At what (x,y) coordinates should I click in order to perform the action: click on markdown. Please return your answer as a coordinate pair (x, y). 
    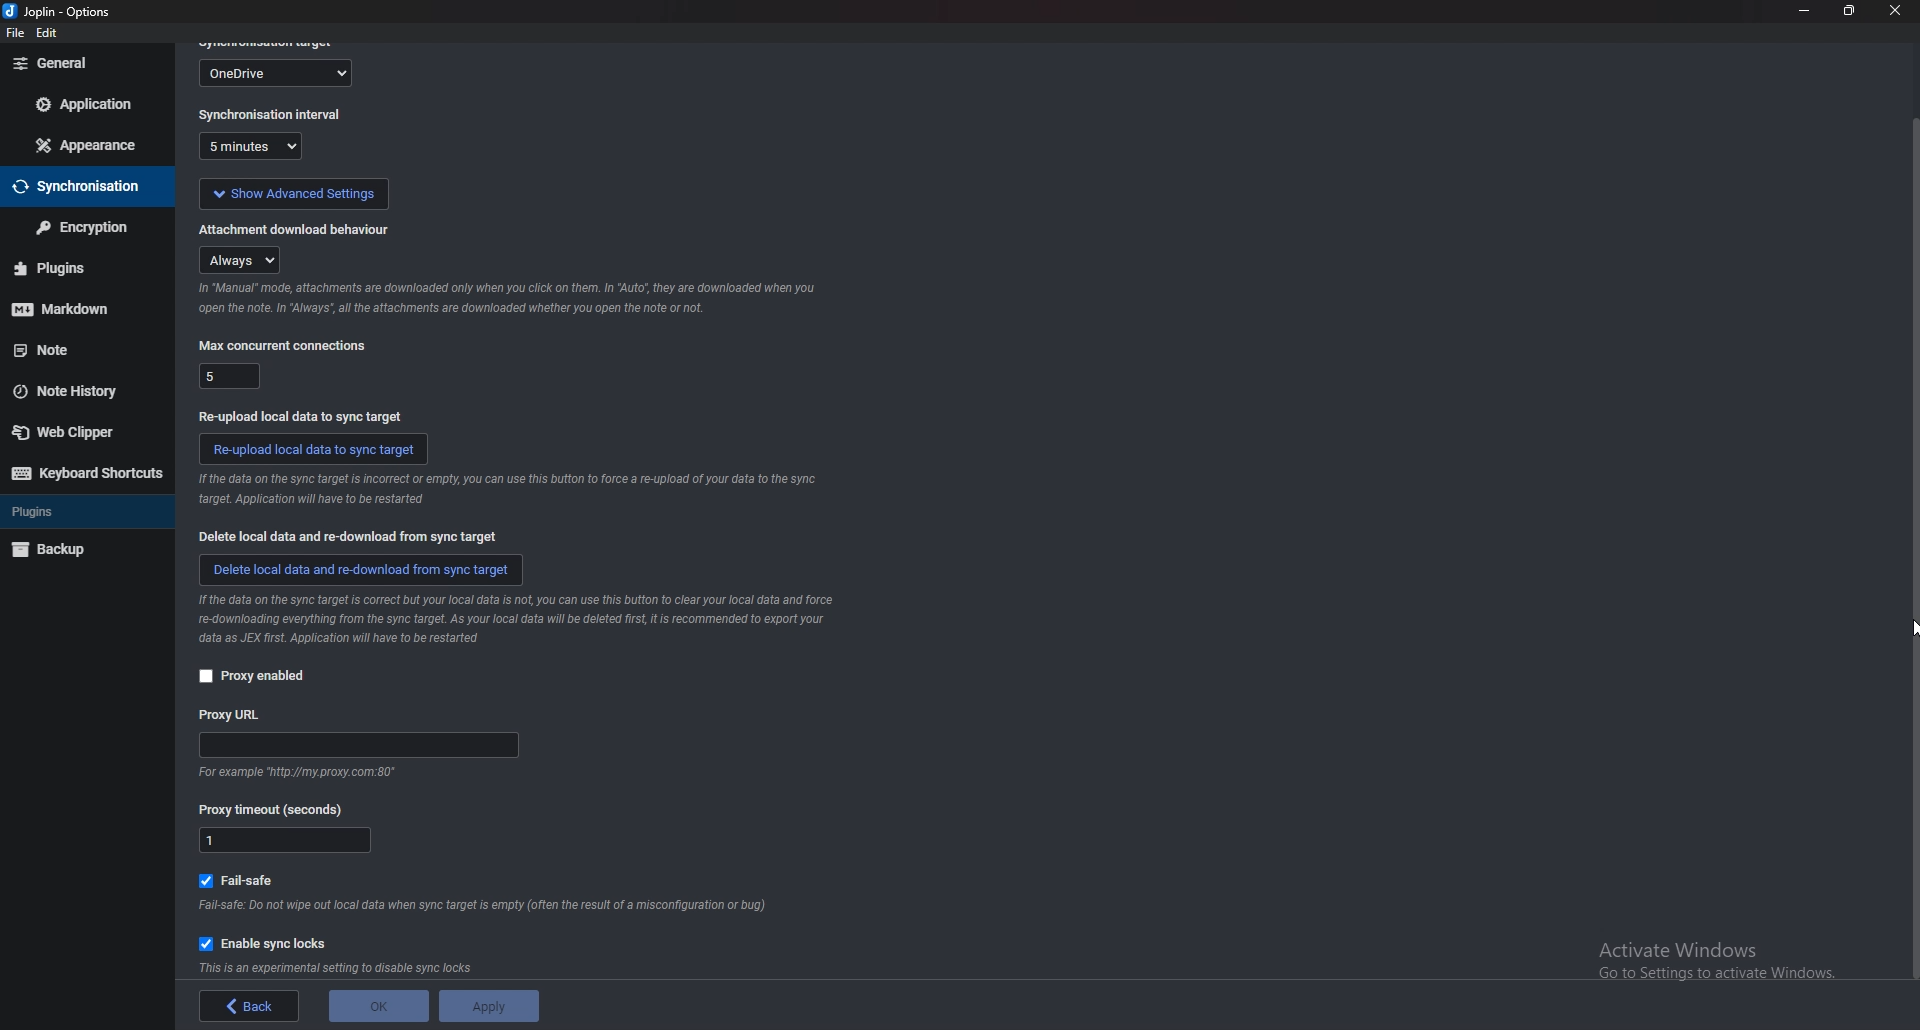
    Looking at the image, I should click on (72, 311).